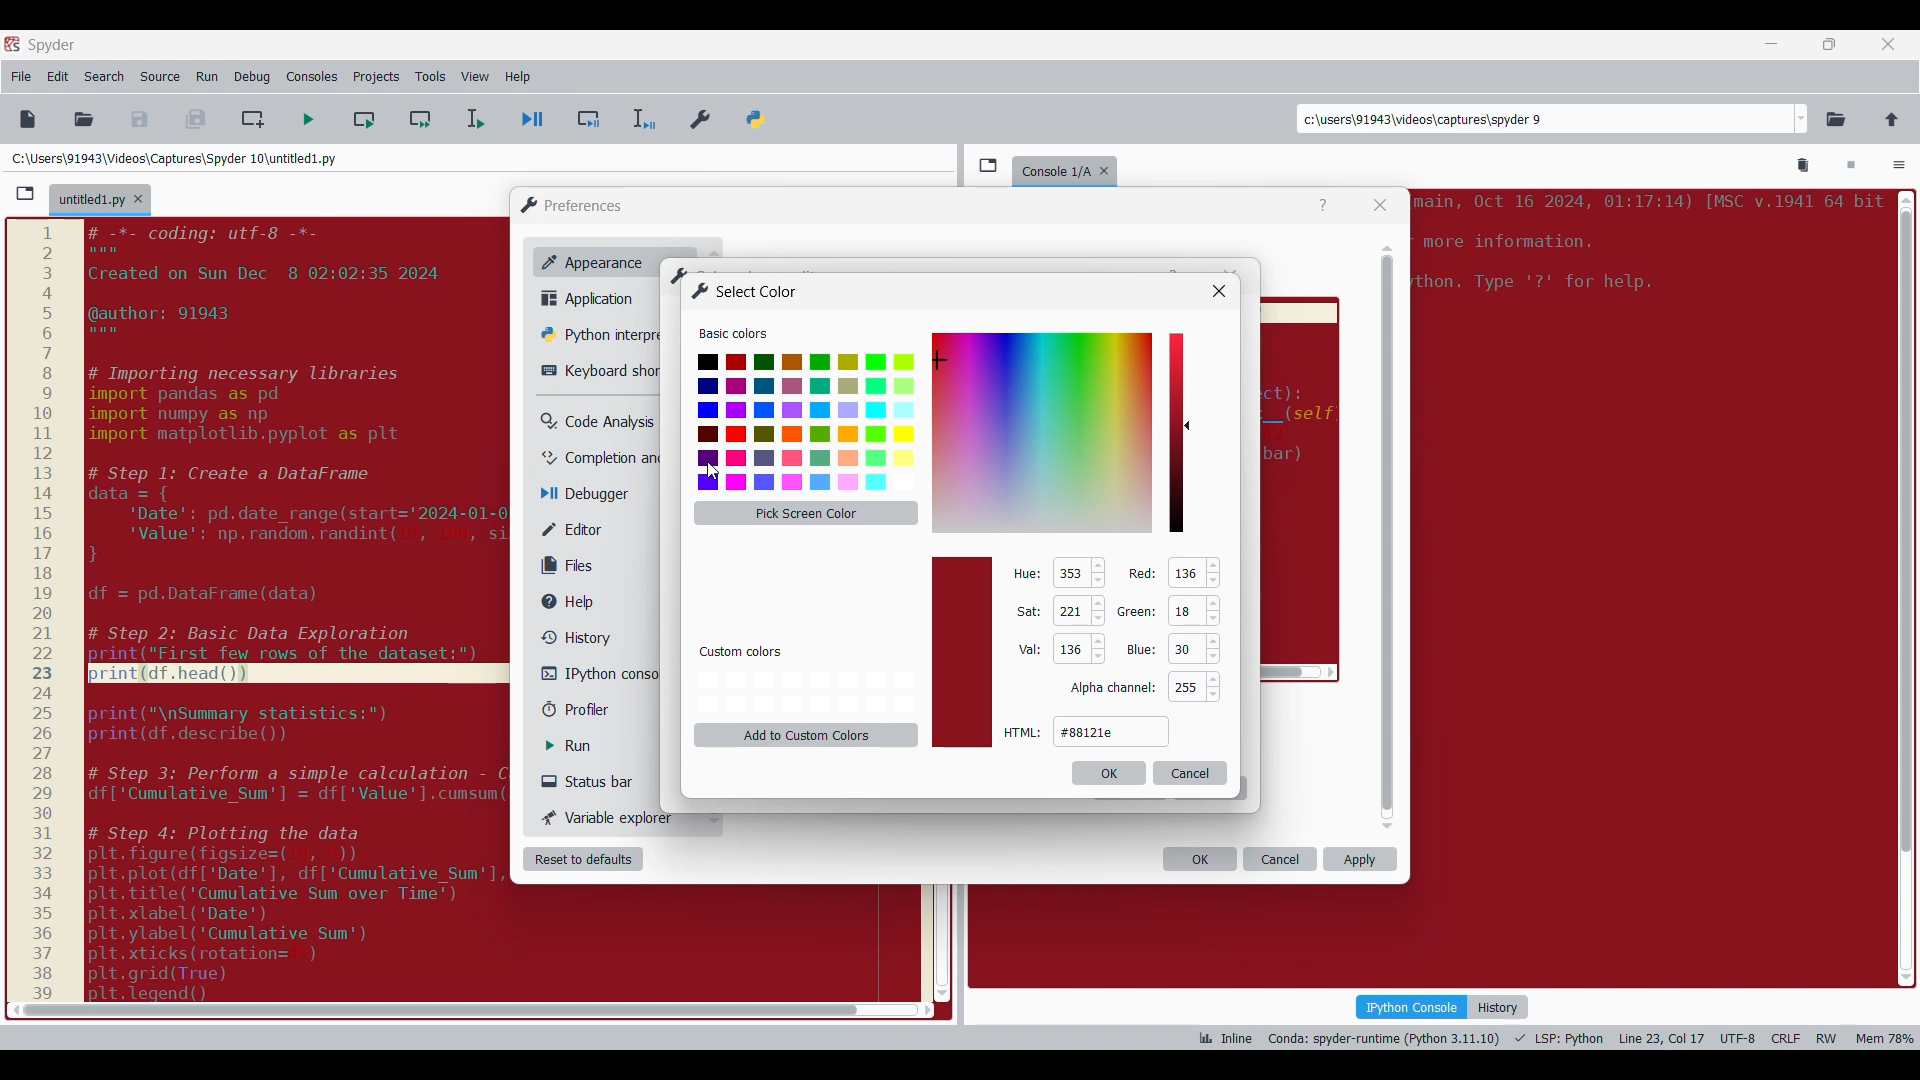 This screenshot has height=1080, width=1920. I want to click on Browse tabs, so click(988, 165).